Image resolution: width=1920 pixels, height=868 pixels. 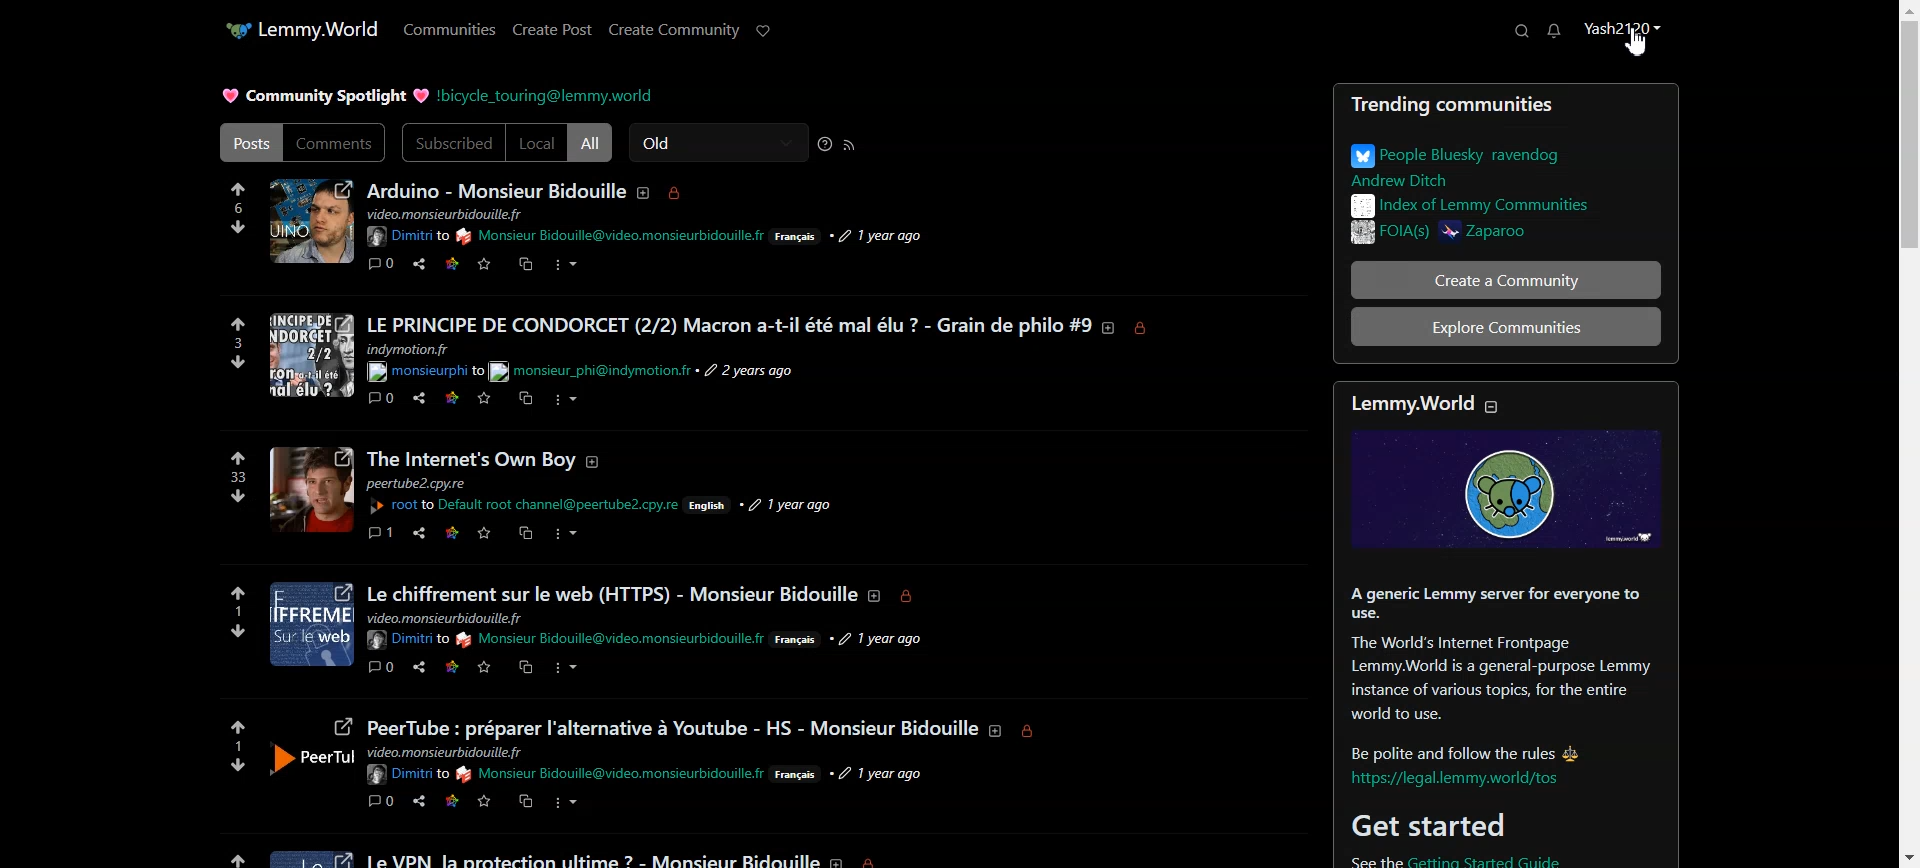 I want to click on downvotes, so click(x=237, y=498).